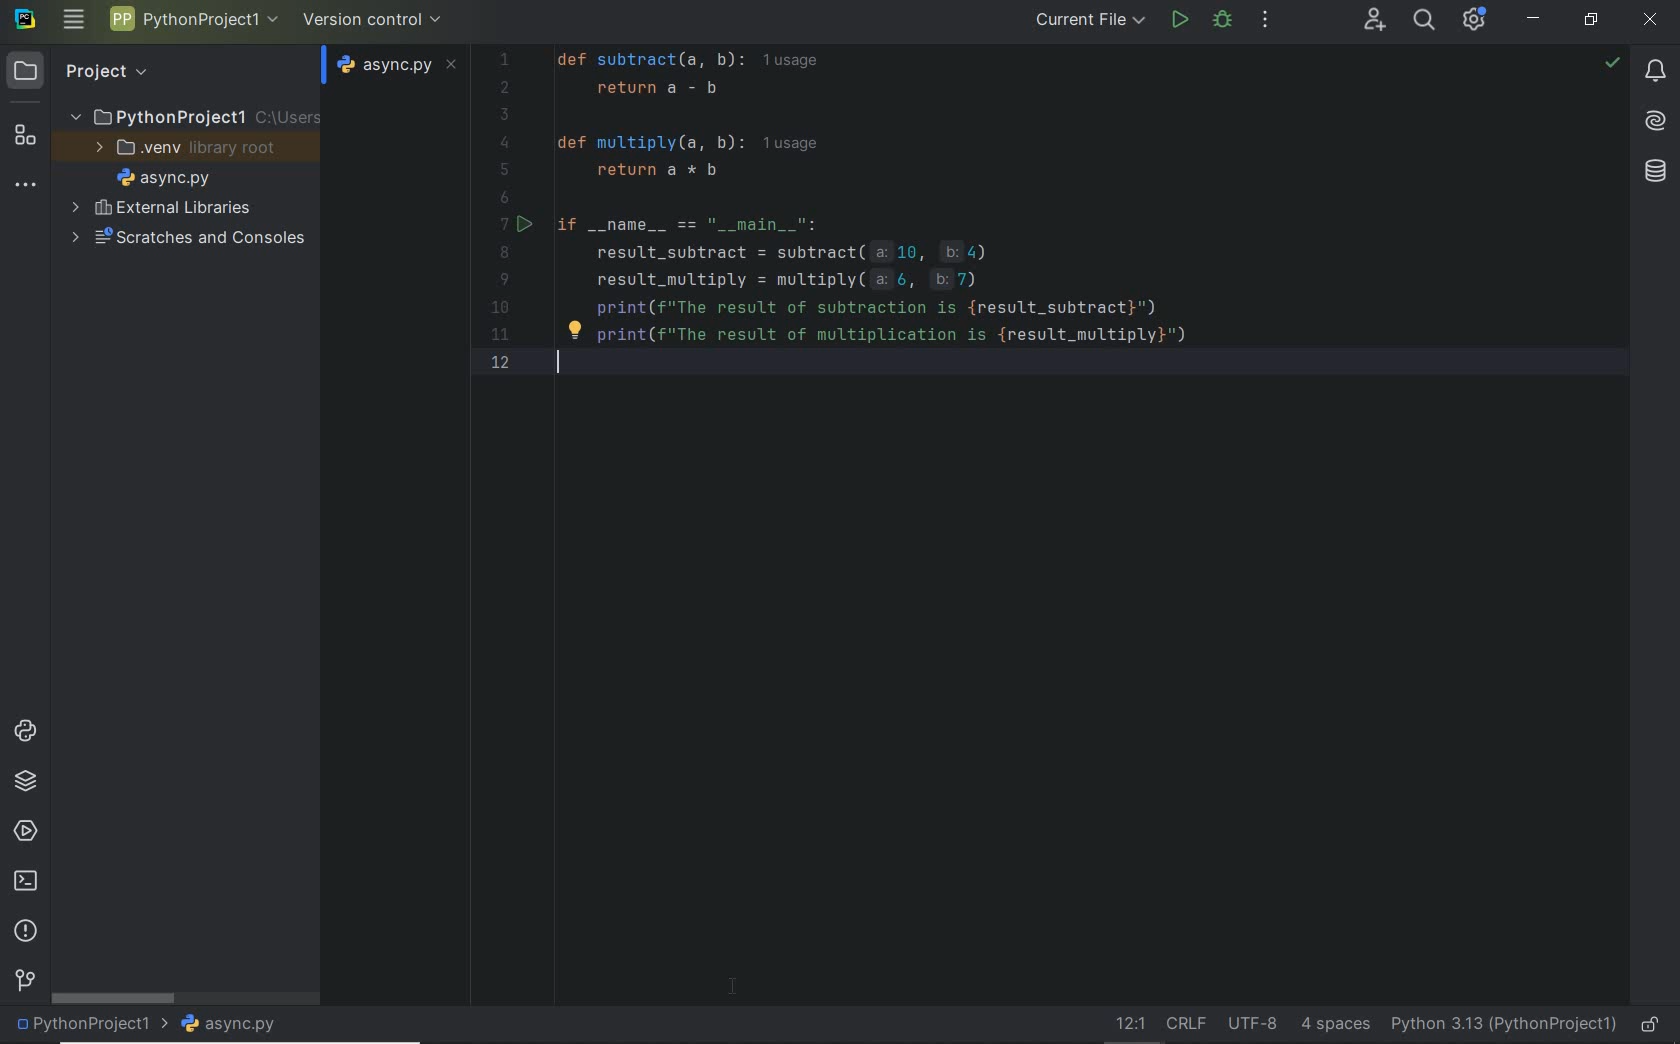  What do you see at coordinates (1126, 1023) in the screenshot?
I see `Go to line` at bounding box center [1126, 1023].